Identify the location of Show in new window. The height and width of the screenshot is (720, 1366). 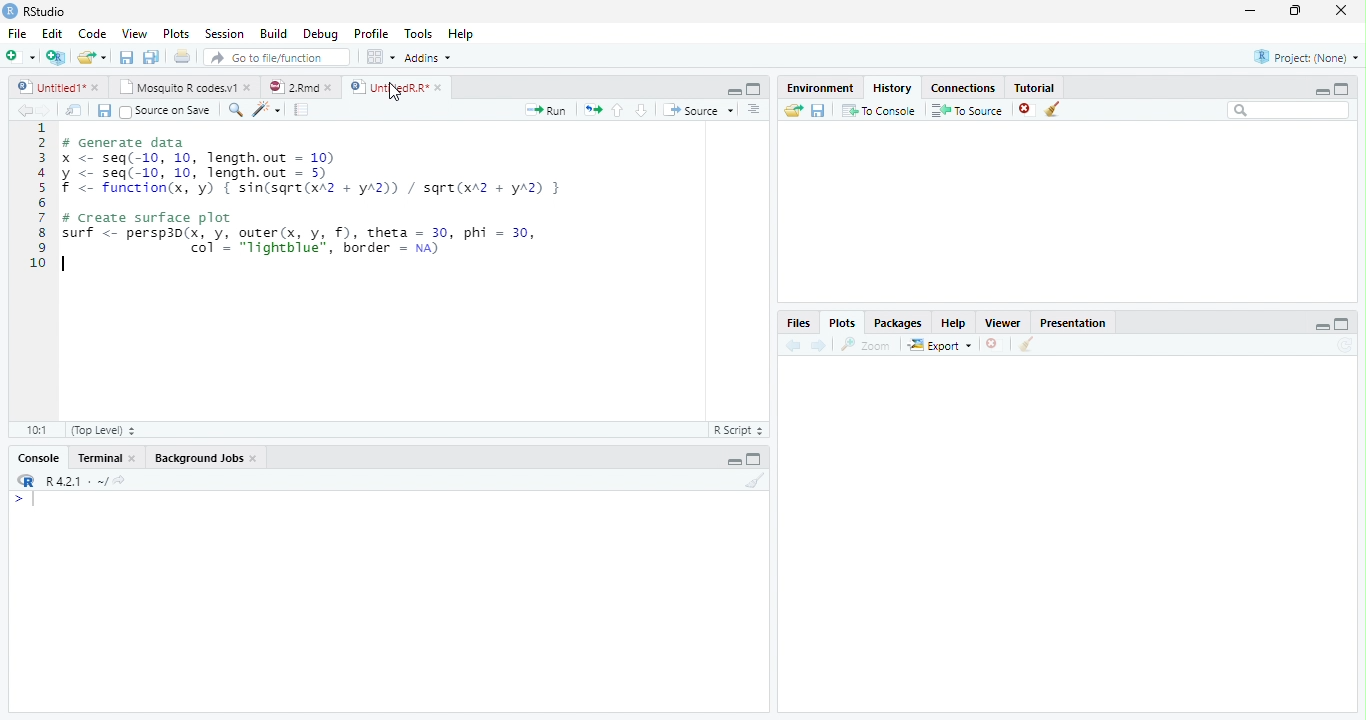
(73, 110).